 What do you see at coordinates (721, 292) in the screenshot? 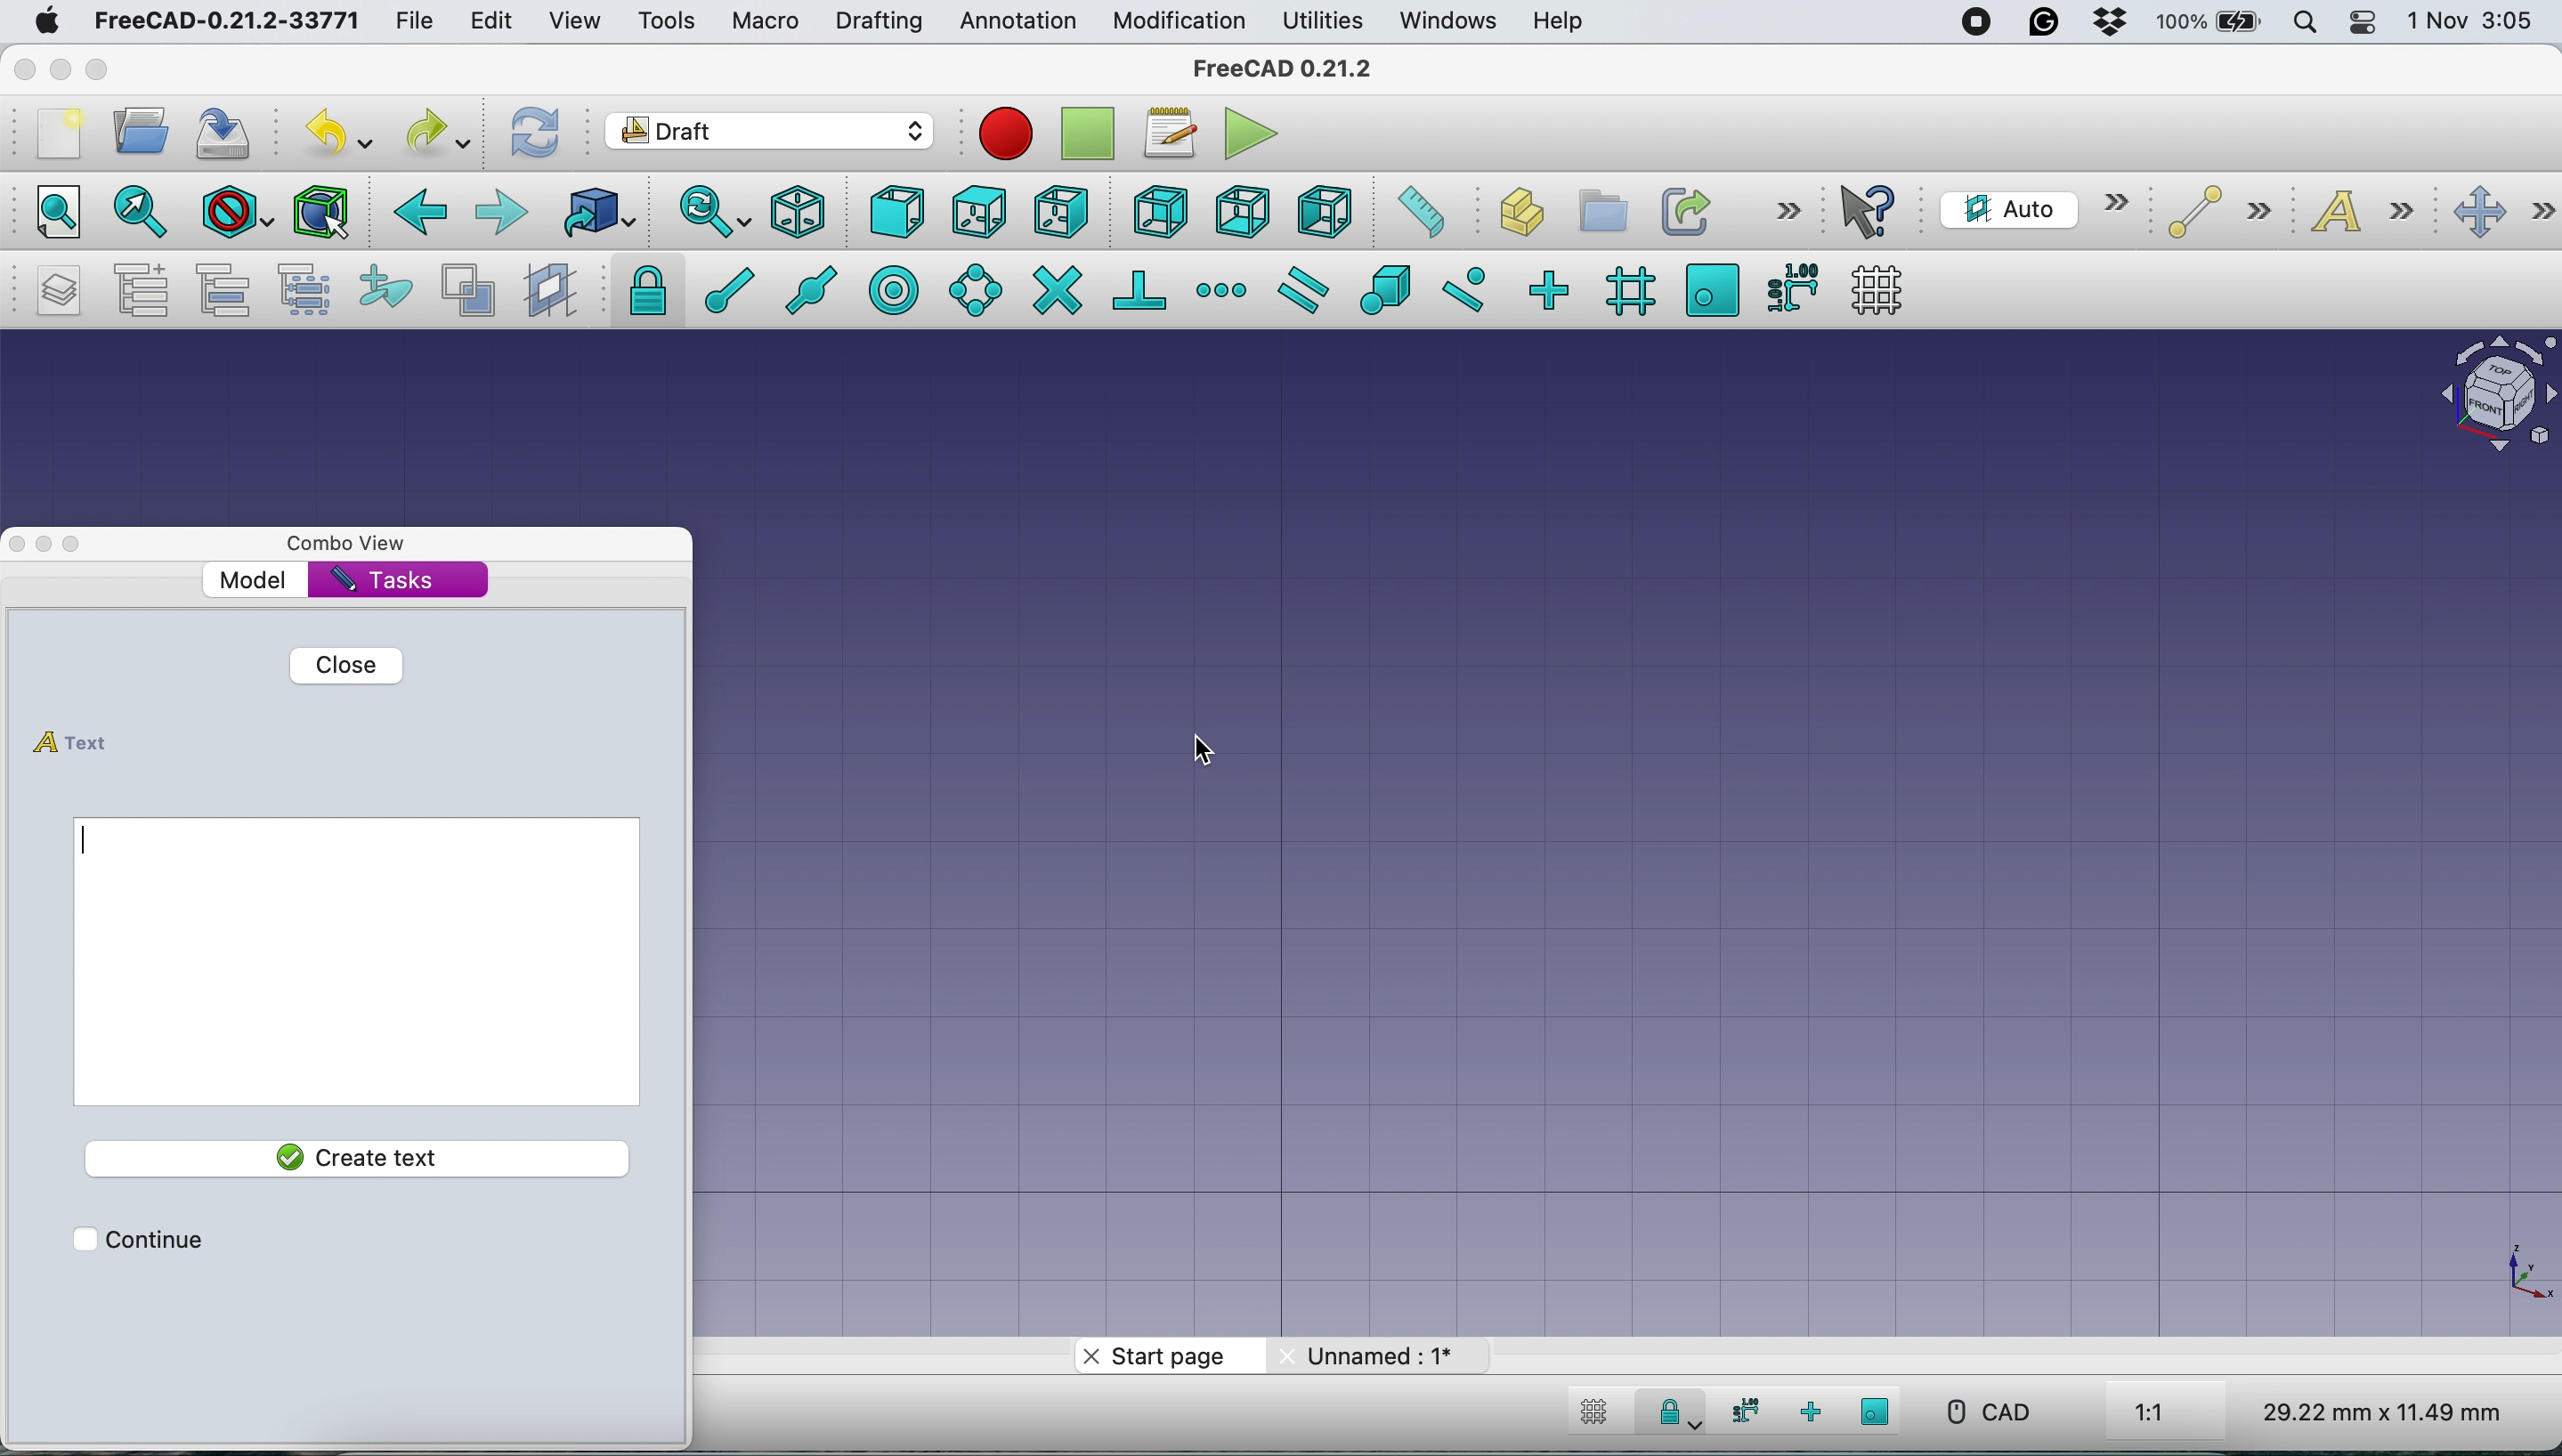
I see `snap at end` at bounding box center [721, 292].